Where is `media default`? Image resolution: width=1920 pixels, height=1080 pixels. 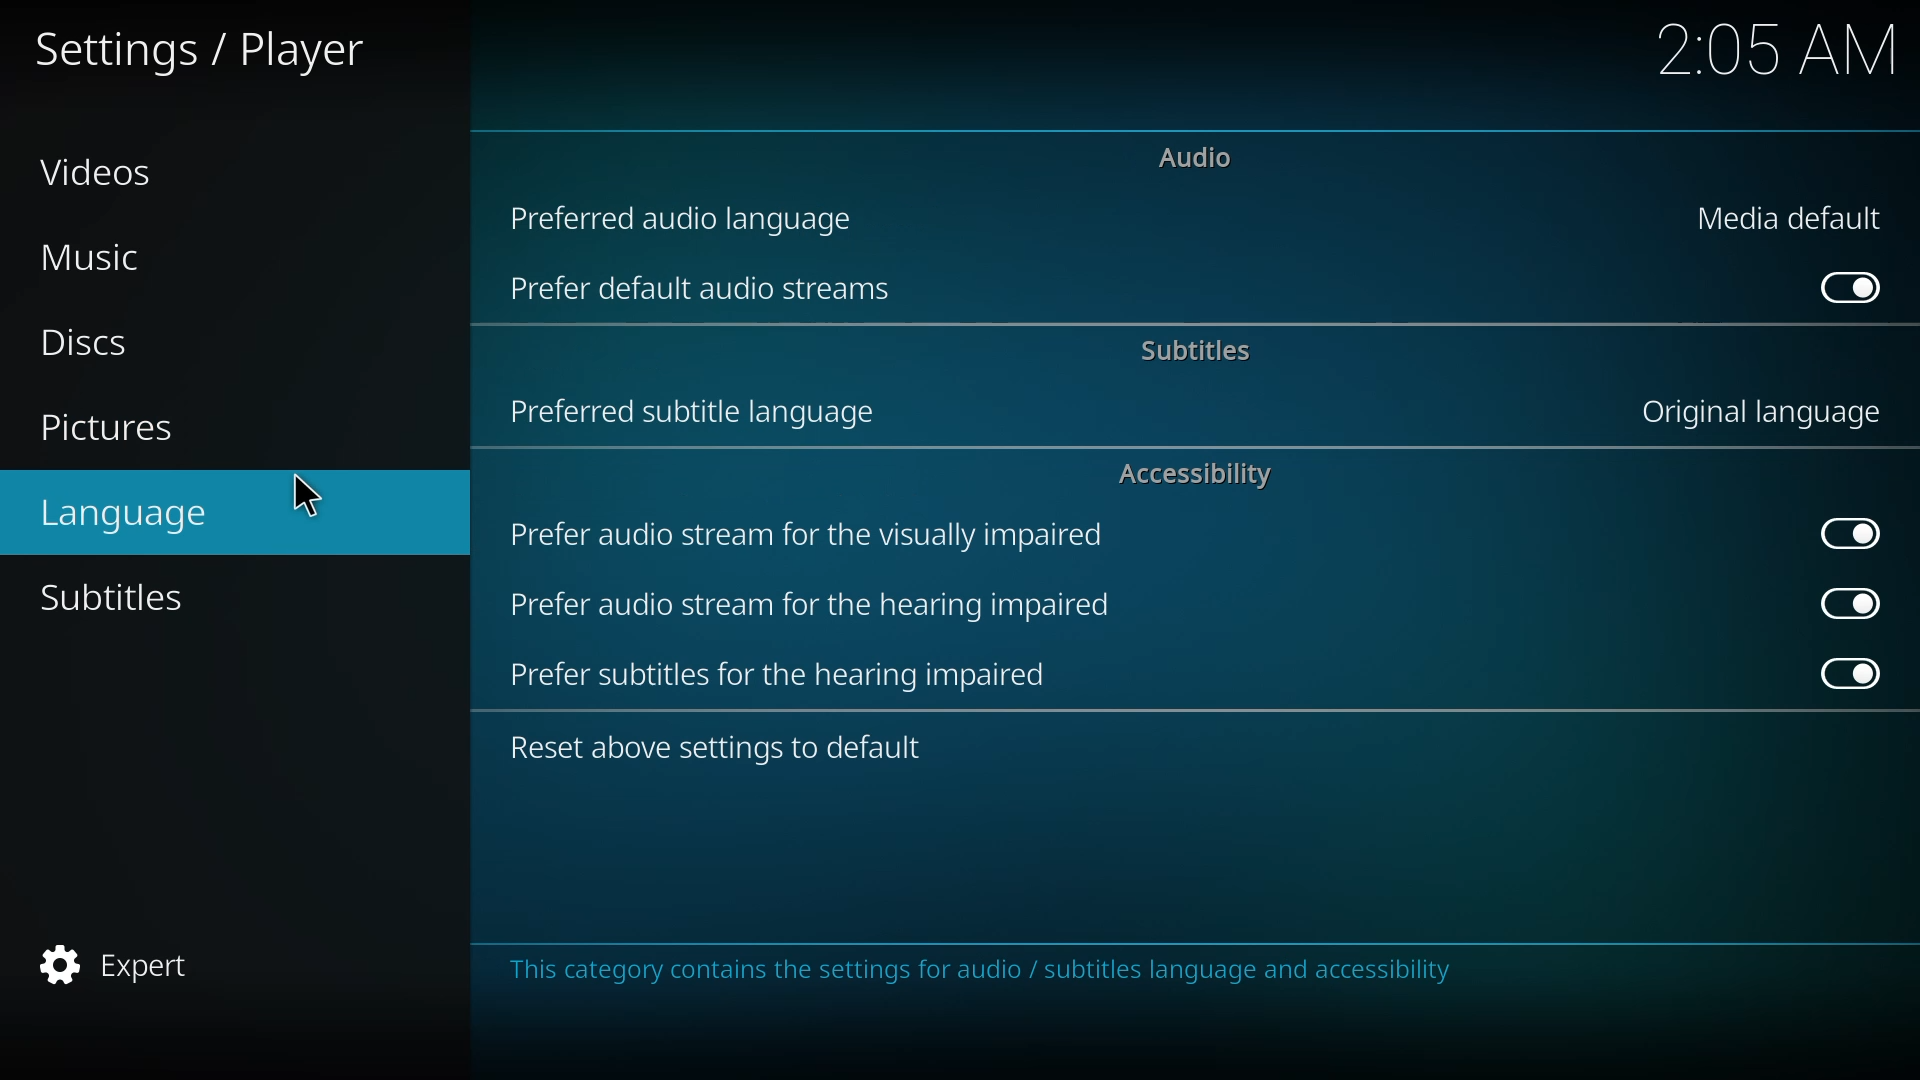
media default is located at coordinates (1794, 218).